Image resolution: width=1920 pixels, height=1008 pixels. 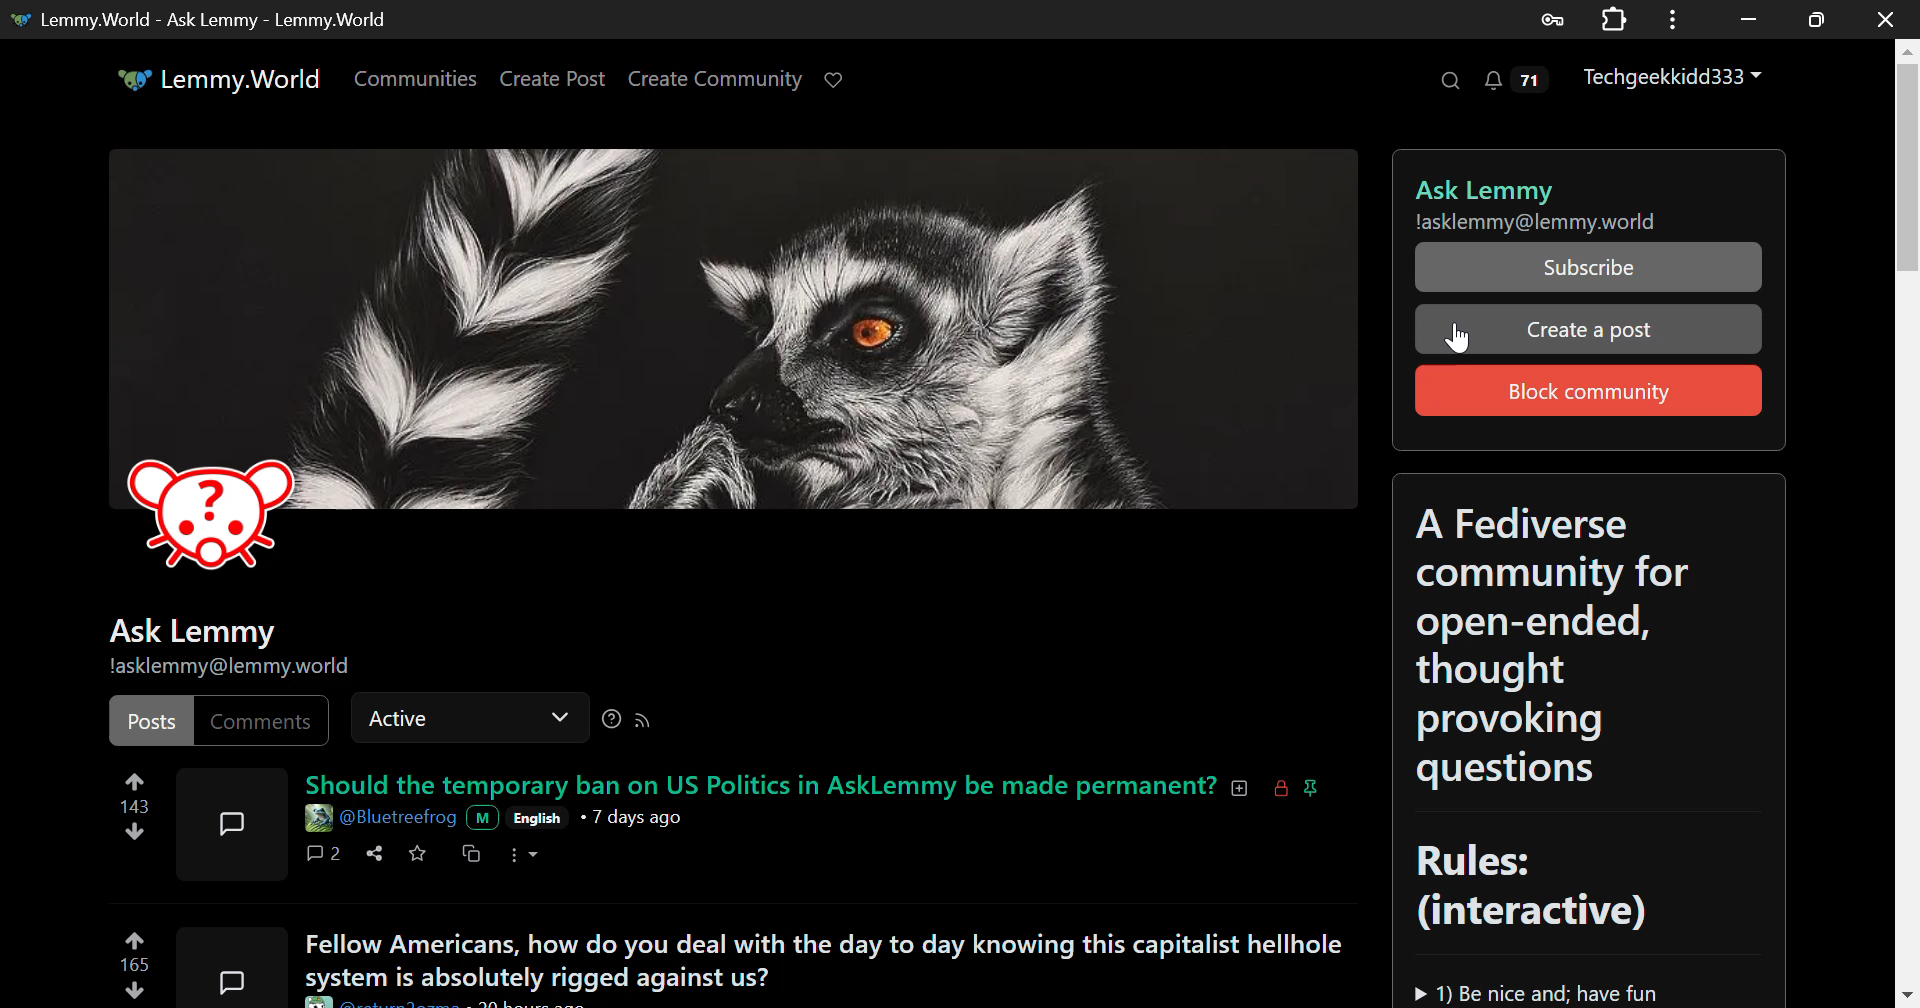 I want to click on Saved Password Data, so click(x=1550, y=20).